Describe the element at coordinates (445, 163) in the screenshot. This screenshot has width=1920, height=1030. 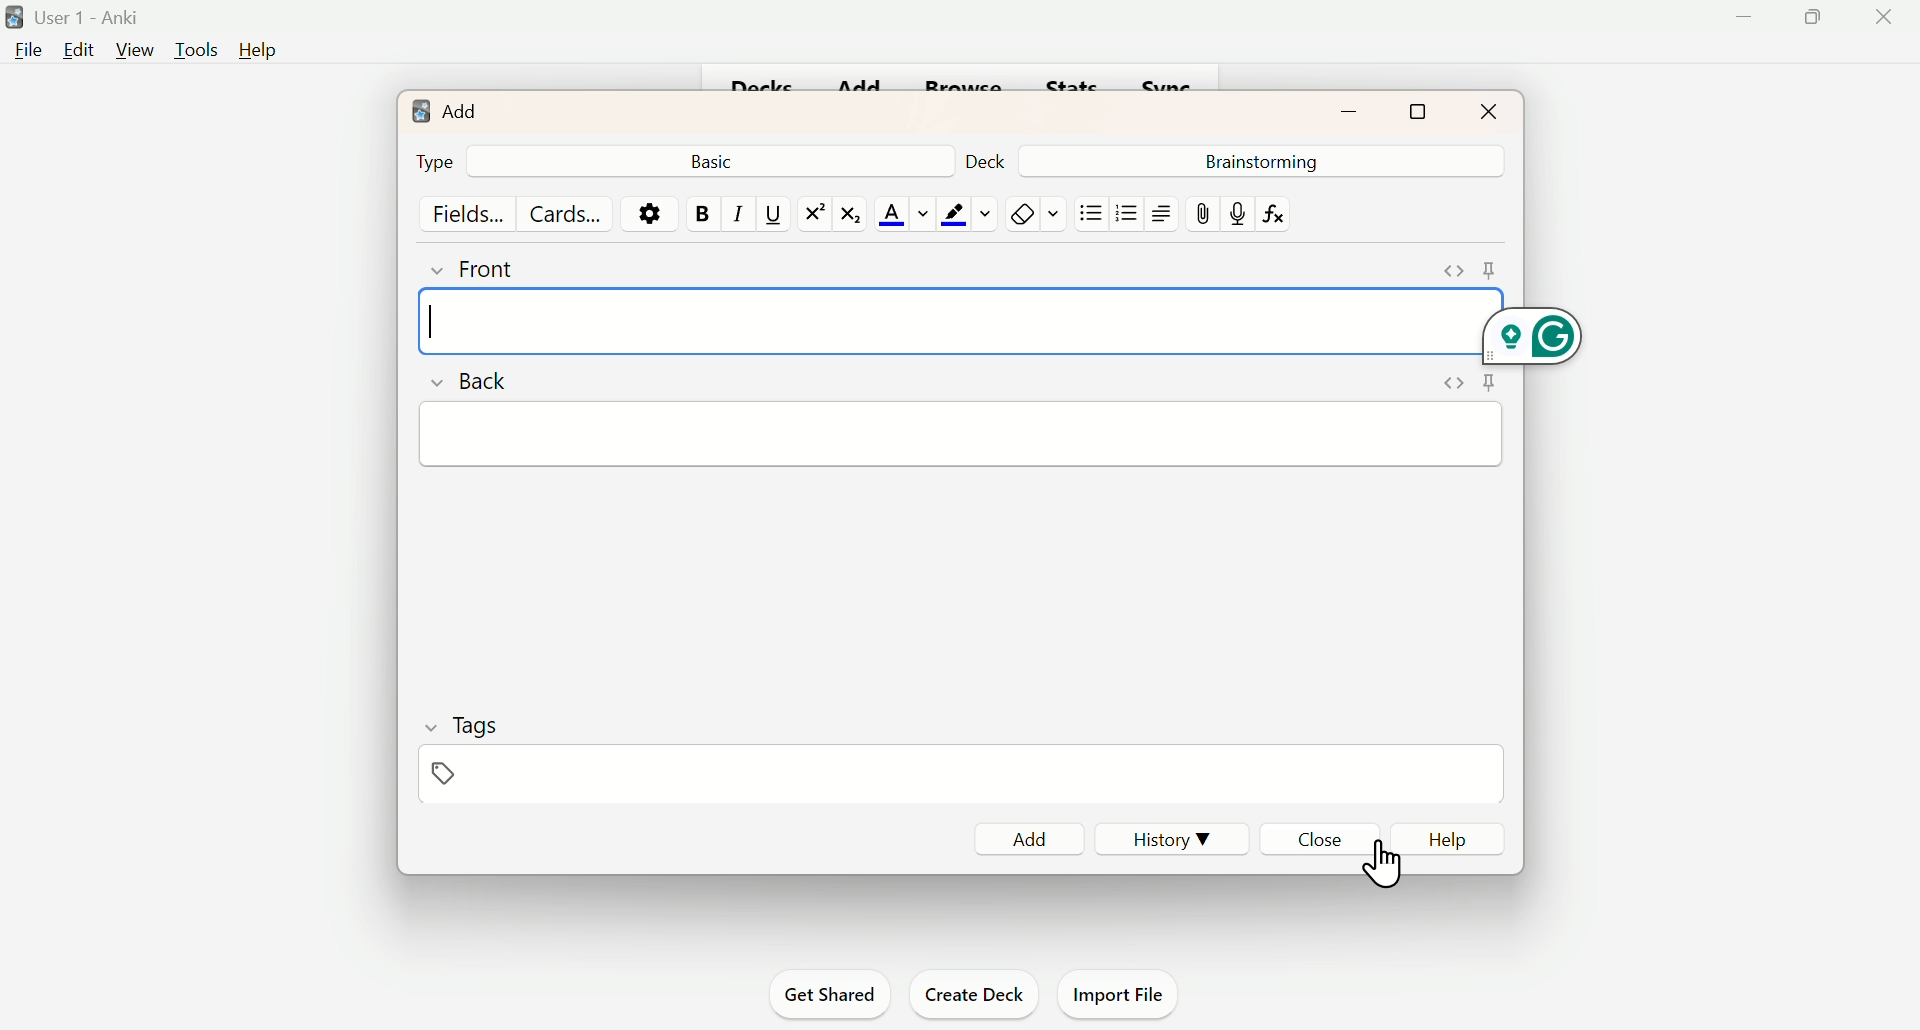
I see `` at that location.